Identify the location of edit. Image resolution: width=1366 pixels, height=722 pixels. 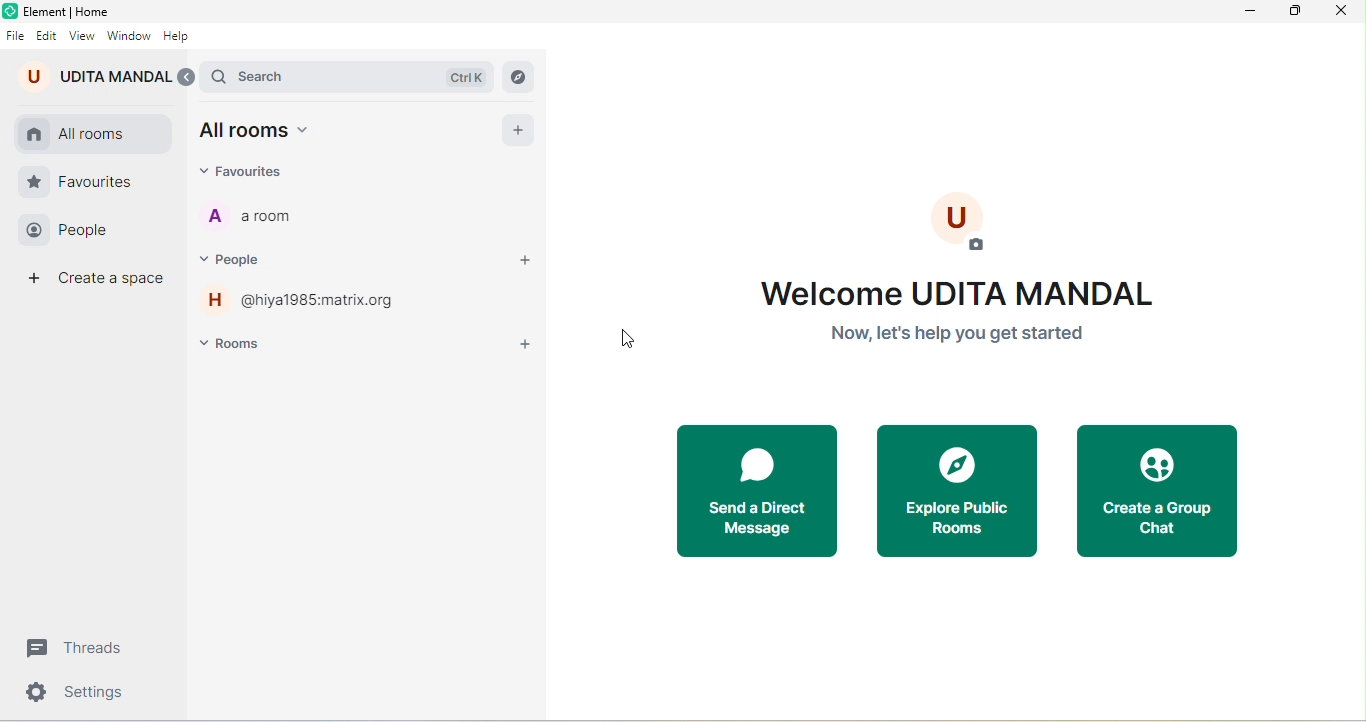
(46, 36).